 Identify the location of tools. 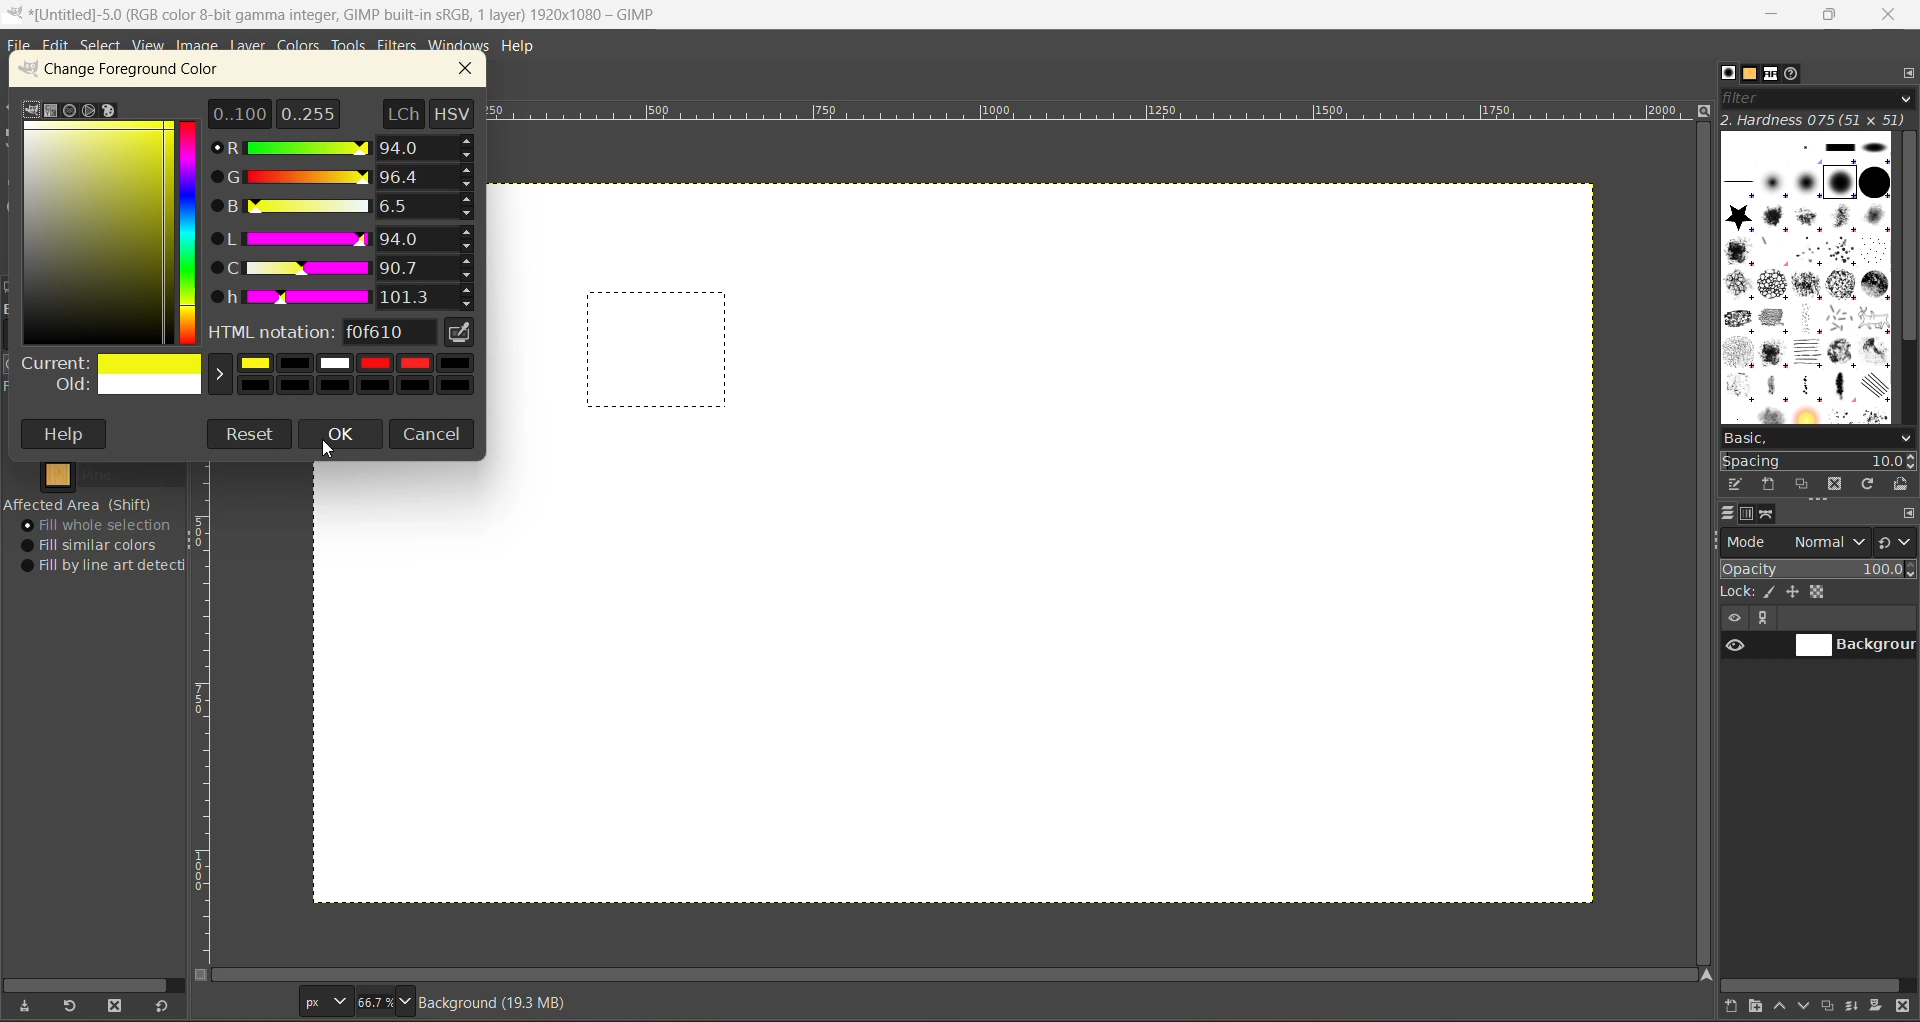
(351, 47).